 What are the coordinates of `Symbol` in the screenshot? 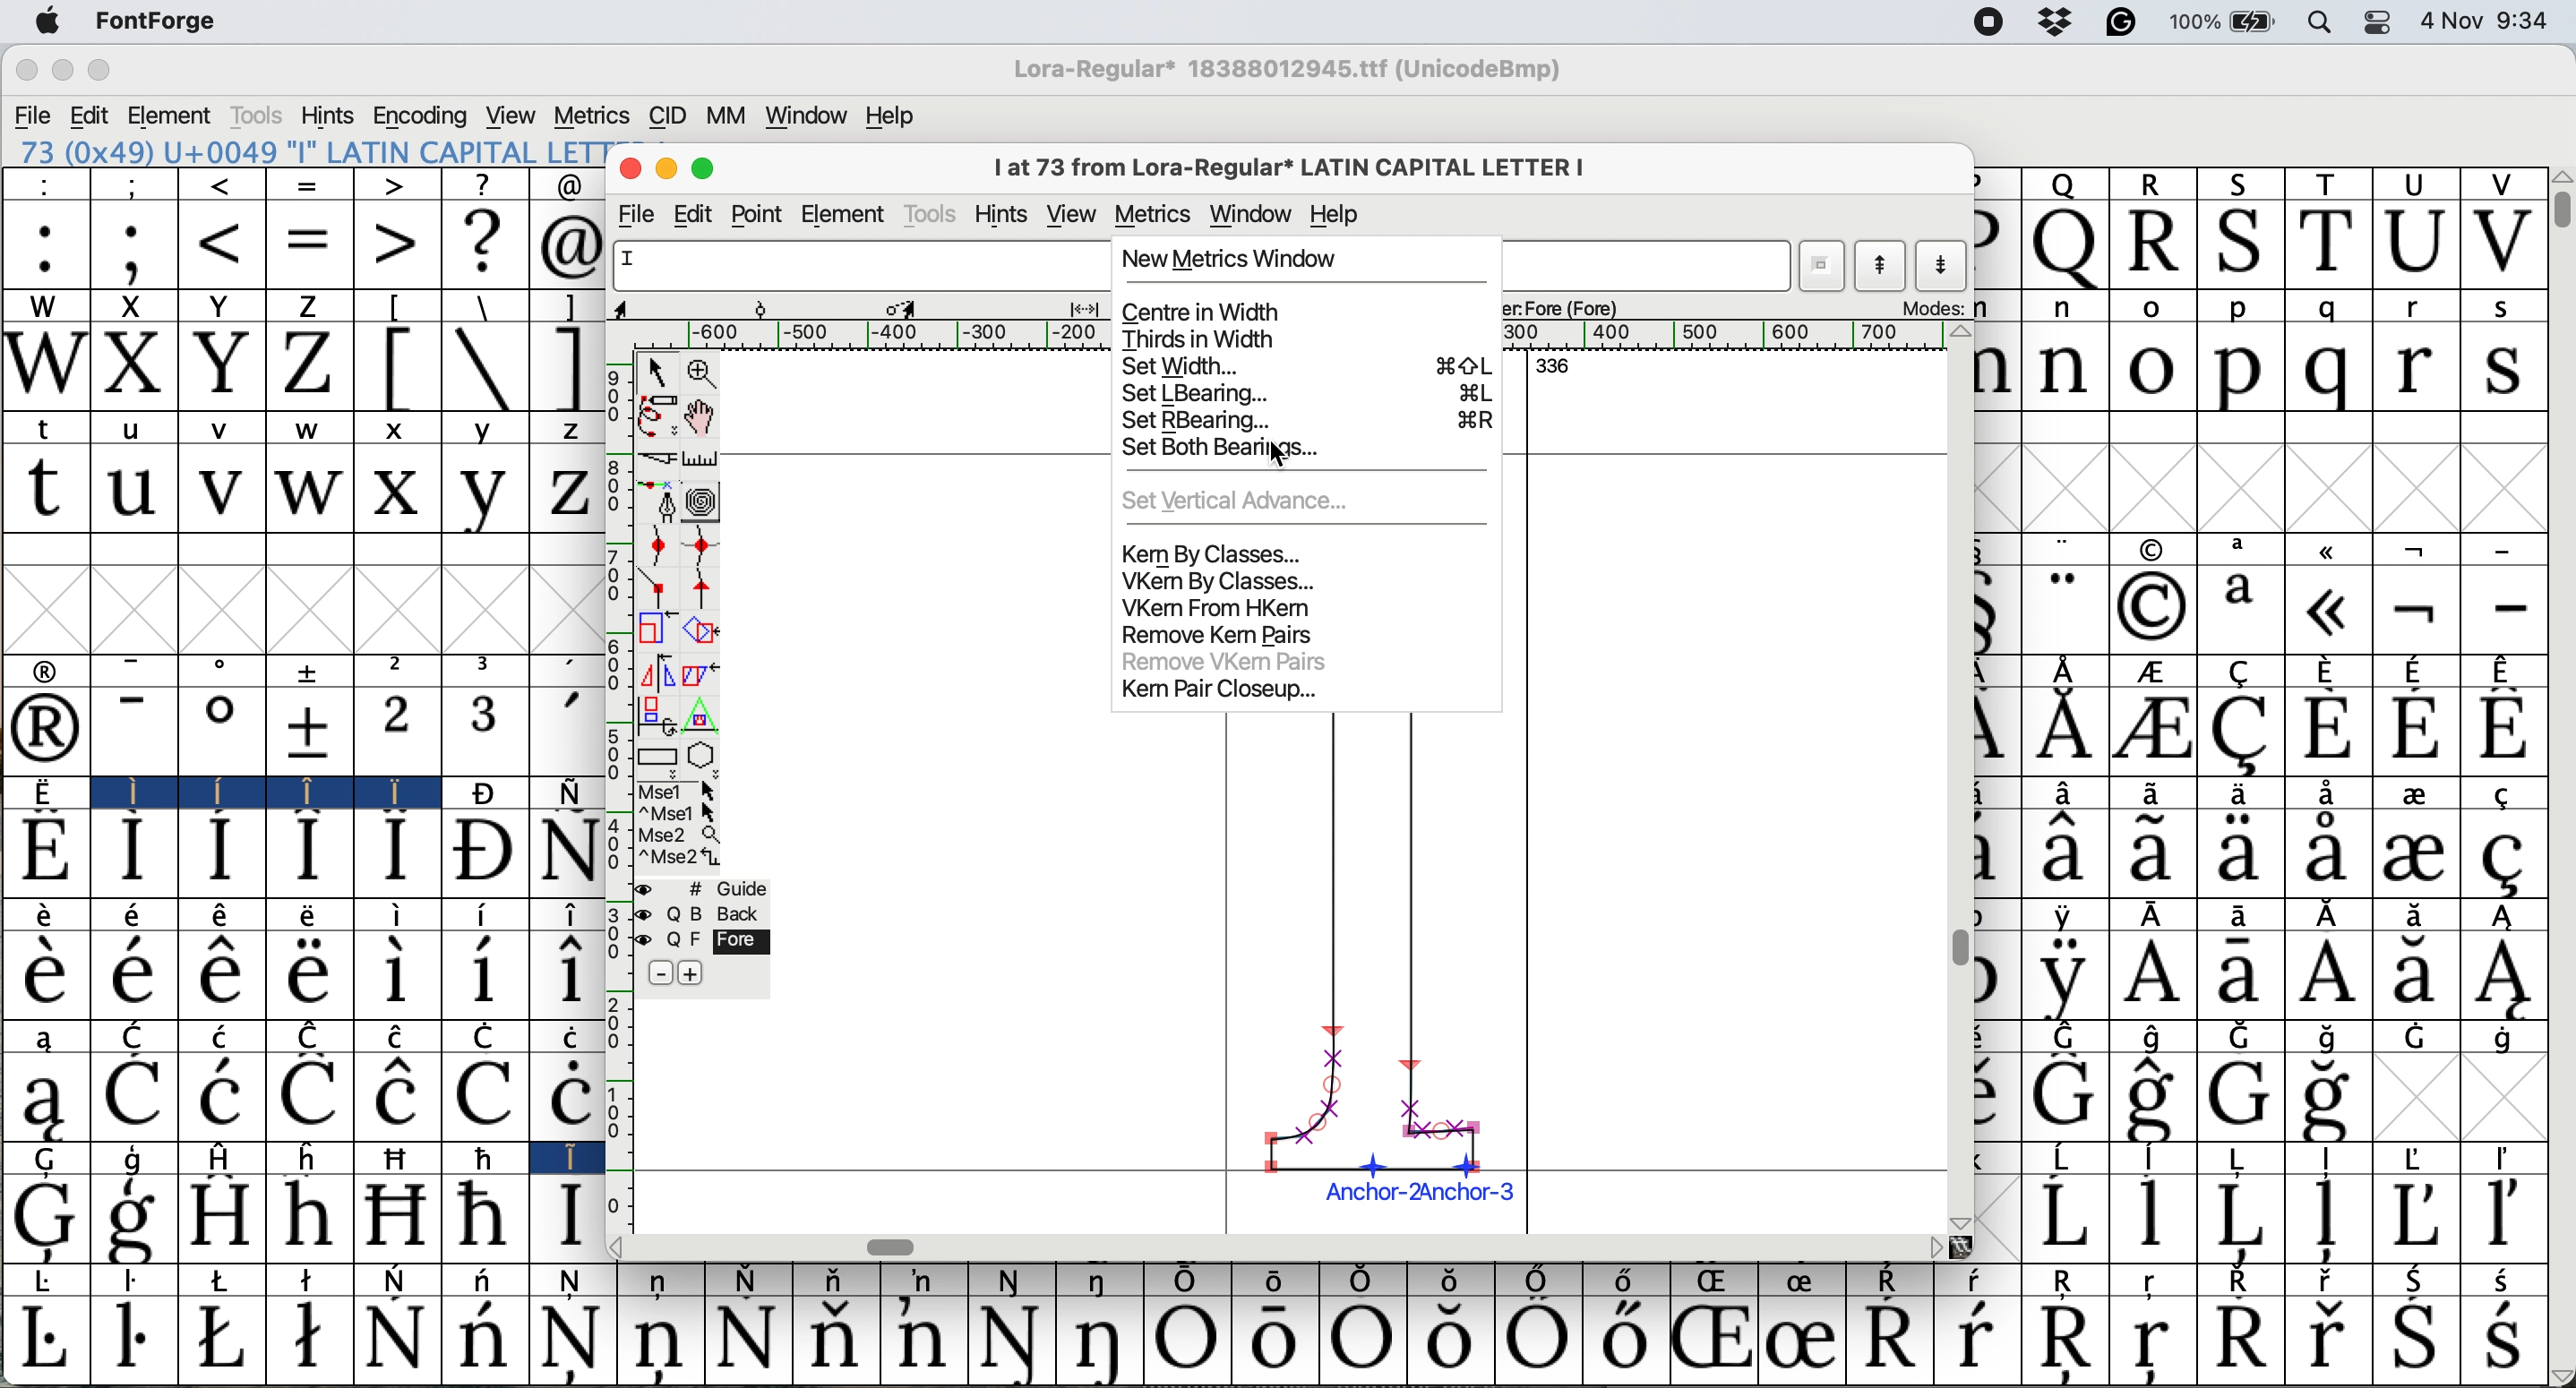 It's located at (226, 1280).